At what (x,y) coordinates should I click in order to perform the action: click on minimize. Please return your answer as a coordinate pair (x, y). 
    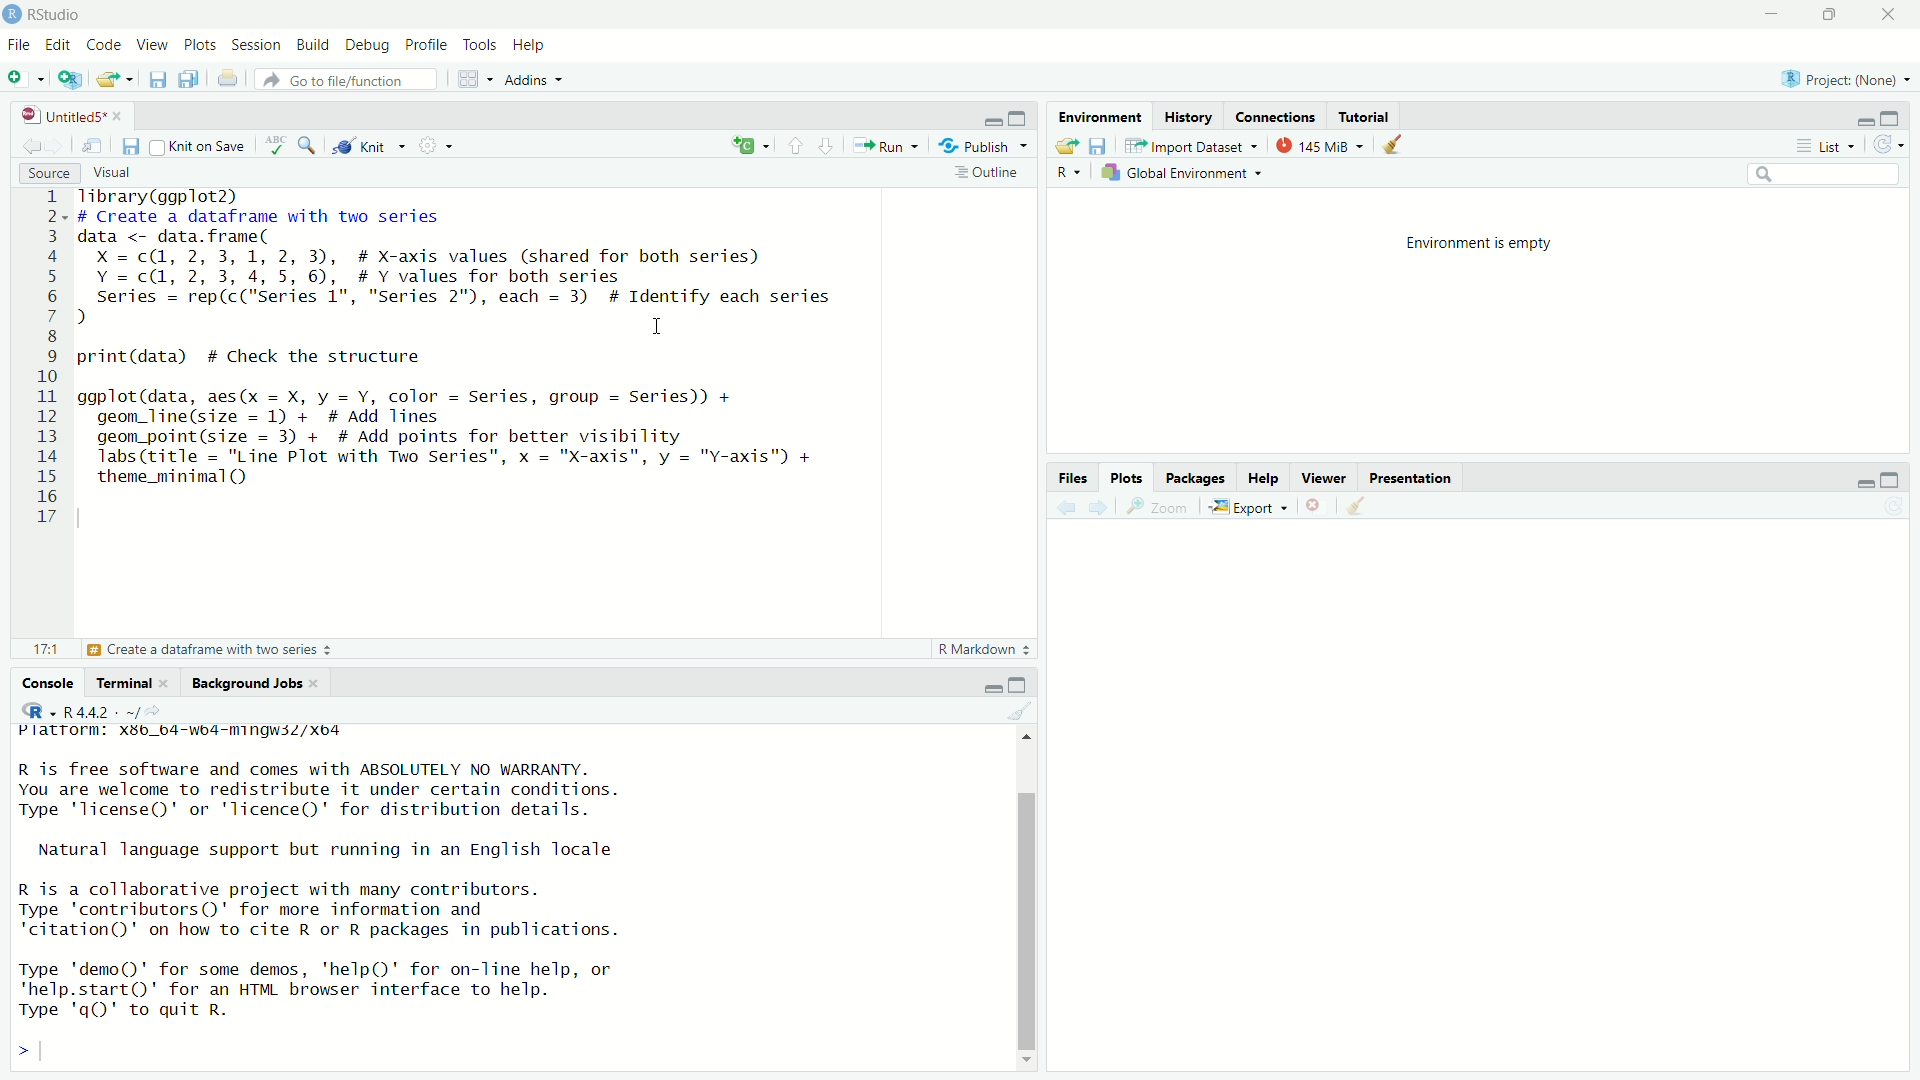
    Looking at the image, I should click on (991, 685).